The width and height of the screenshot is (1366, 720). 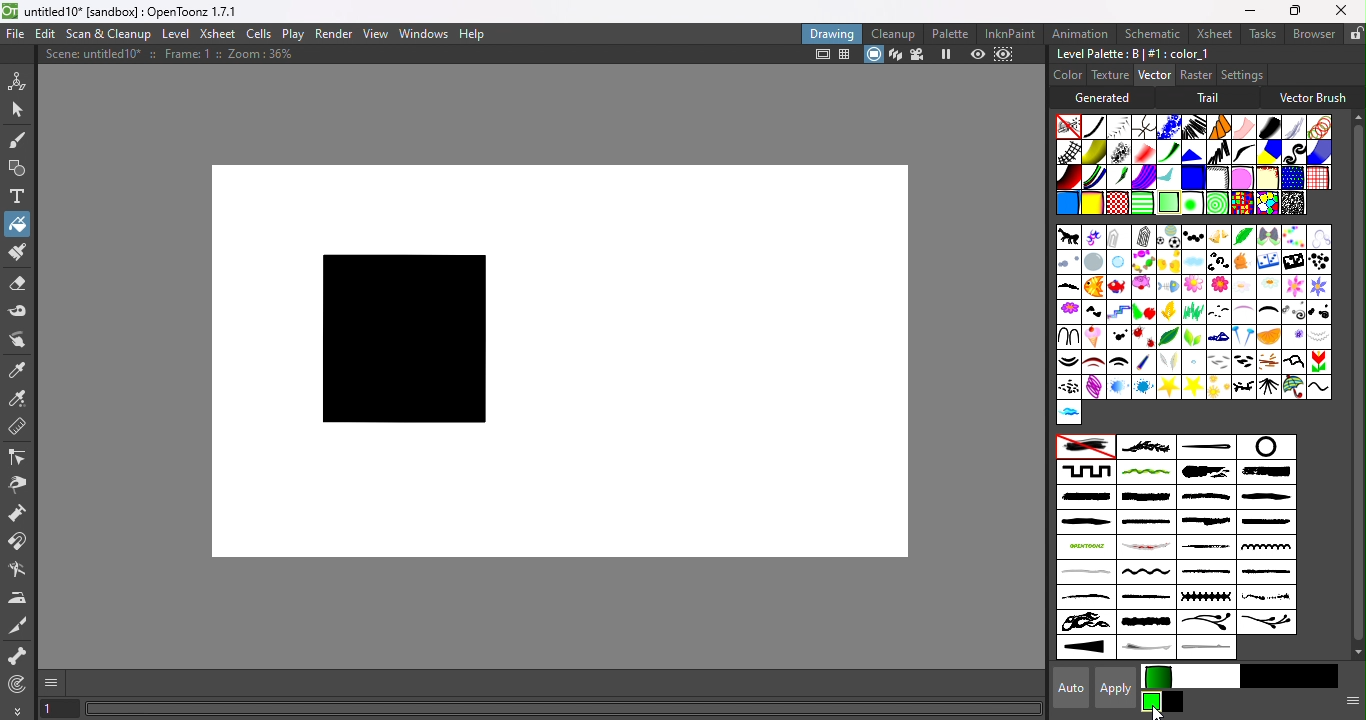 What do you see at coordinates (1141, 363) in the screenshot?
I see `pencil` at bounding box center [1141, 363].